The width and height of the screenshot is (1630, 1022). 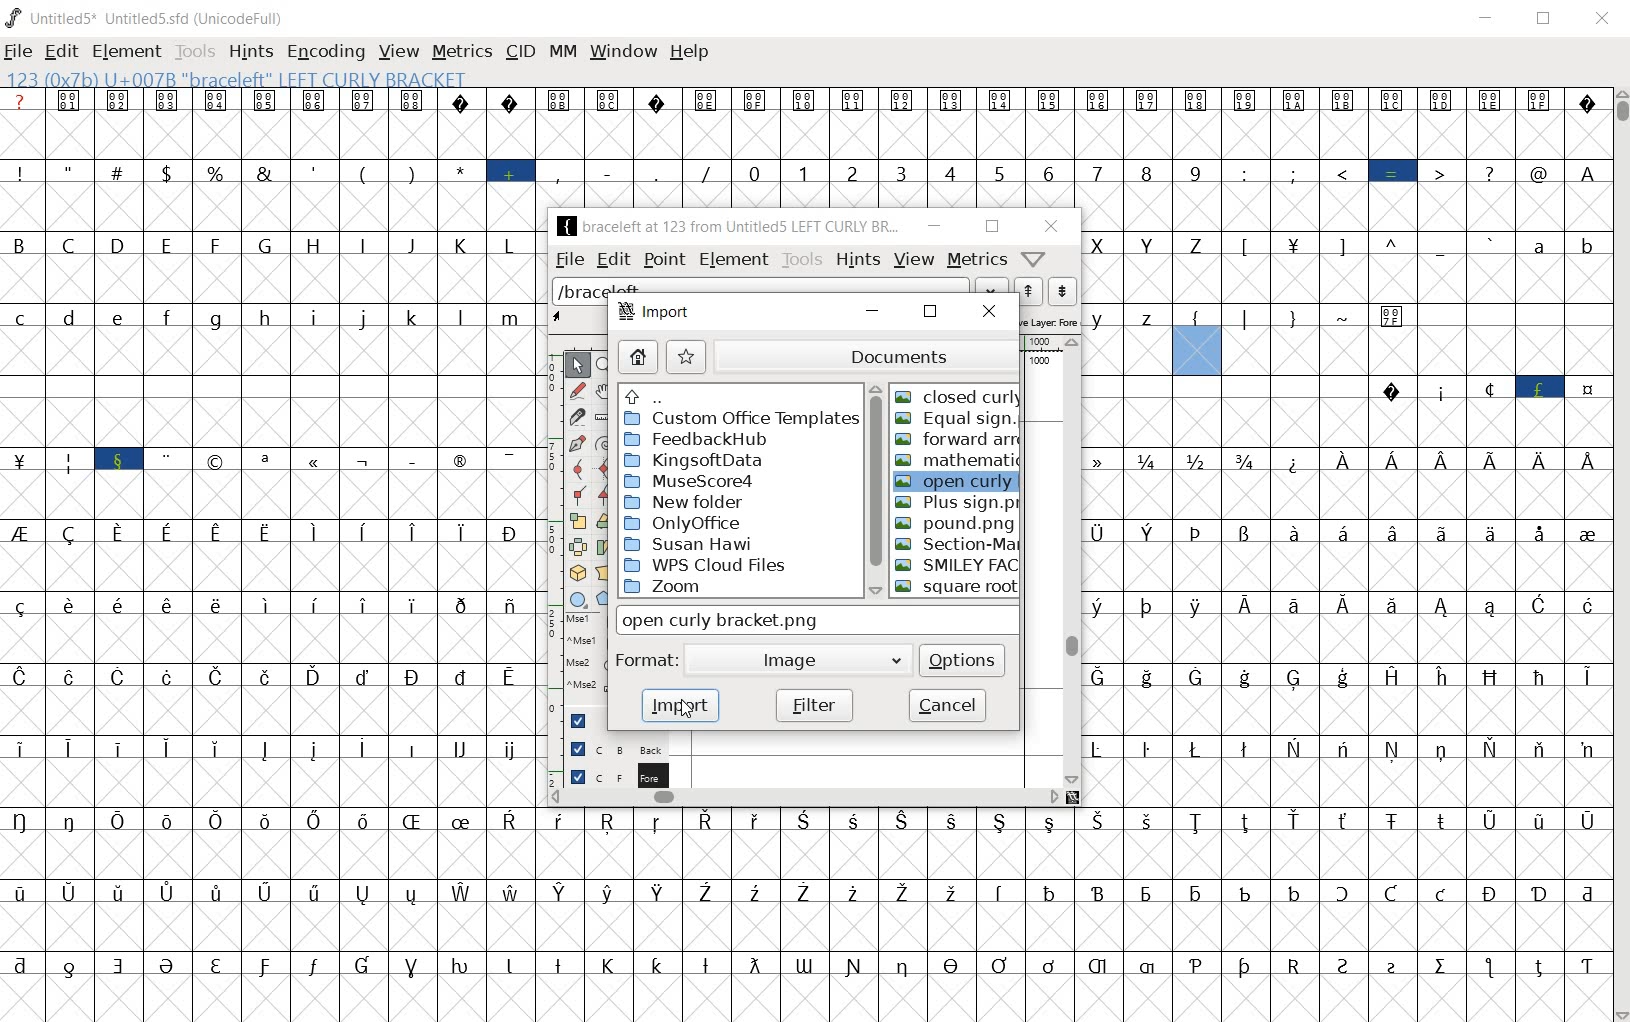 What do you see at coordinates (737, 588) in the screenshot?
I see `Zoom` at bounding box center [737, 588].